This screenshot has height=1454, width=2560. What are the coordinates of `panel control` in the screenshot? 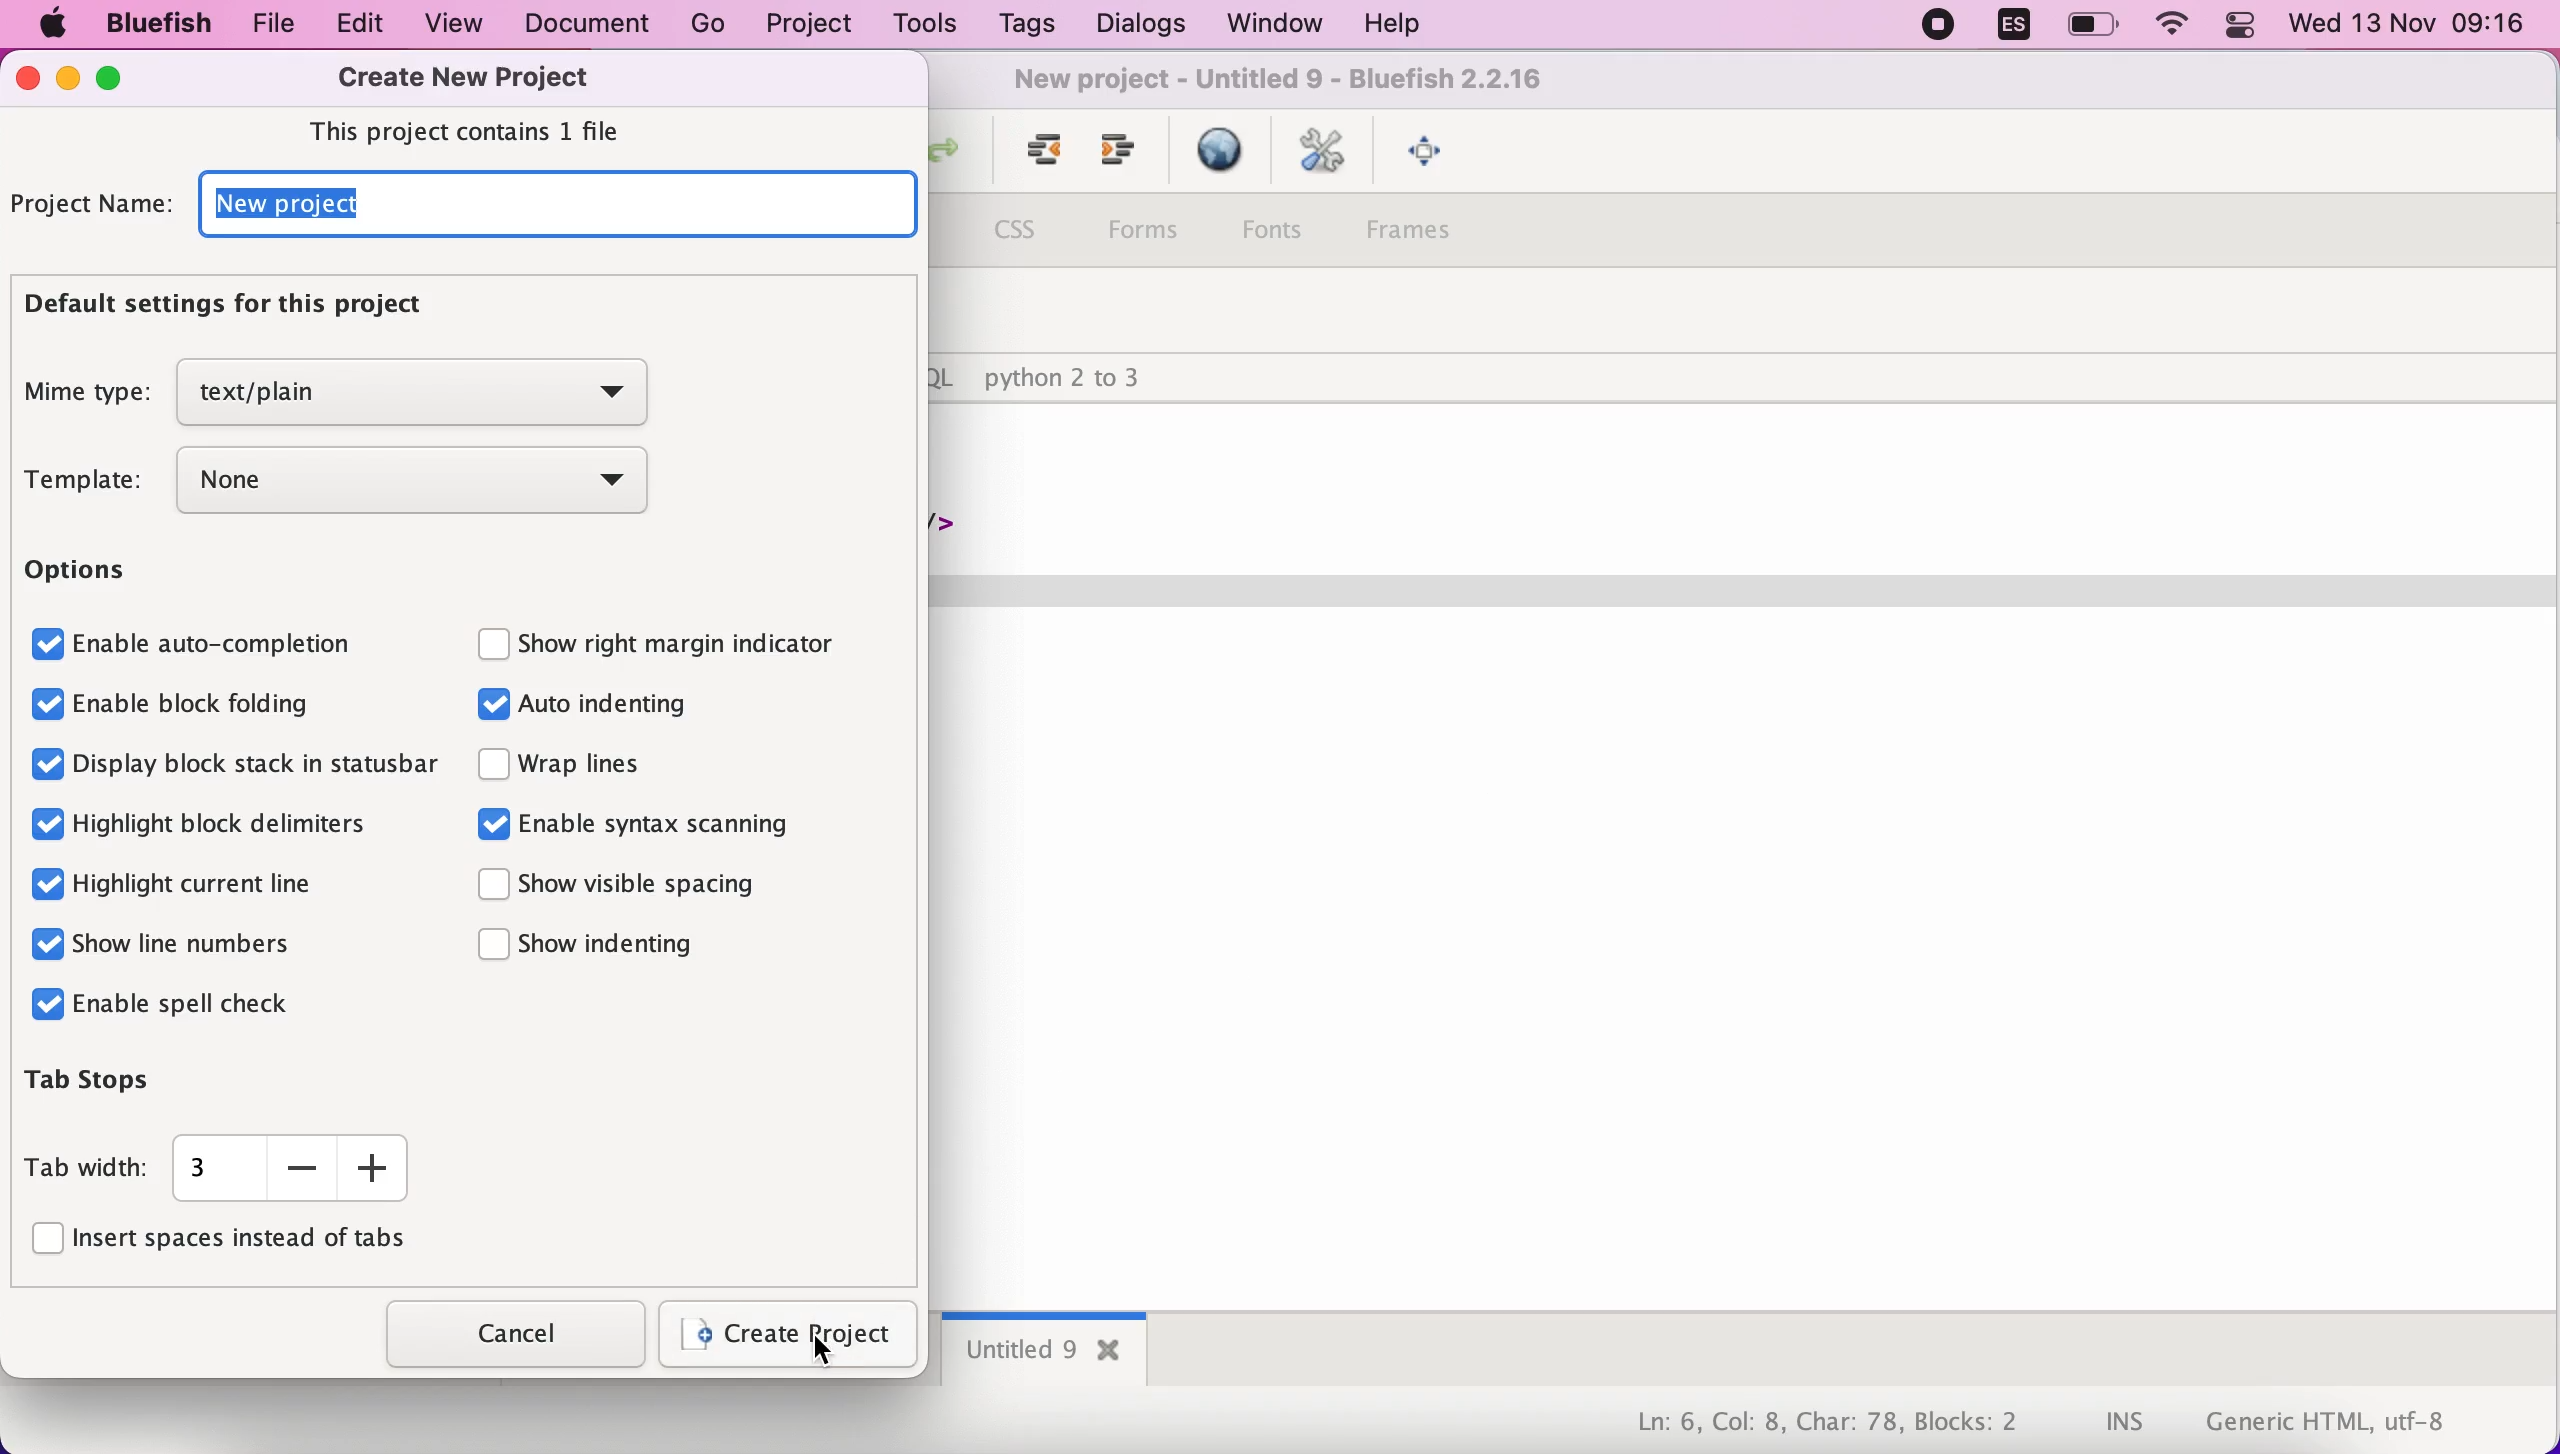 It's located at (2240, 27).